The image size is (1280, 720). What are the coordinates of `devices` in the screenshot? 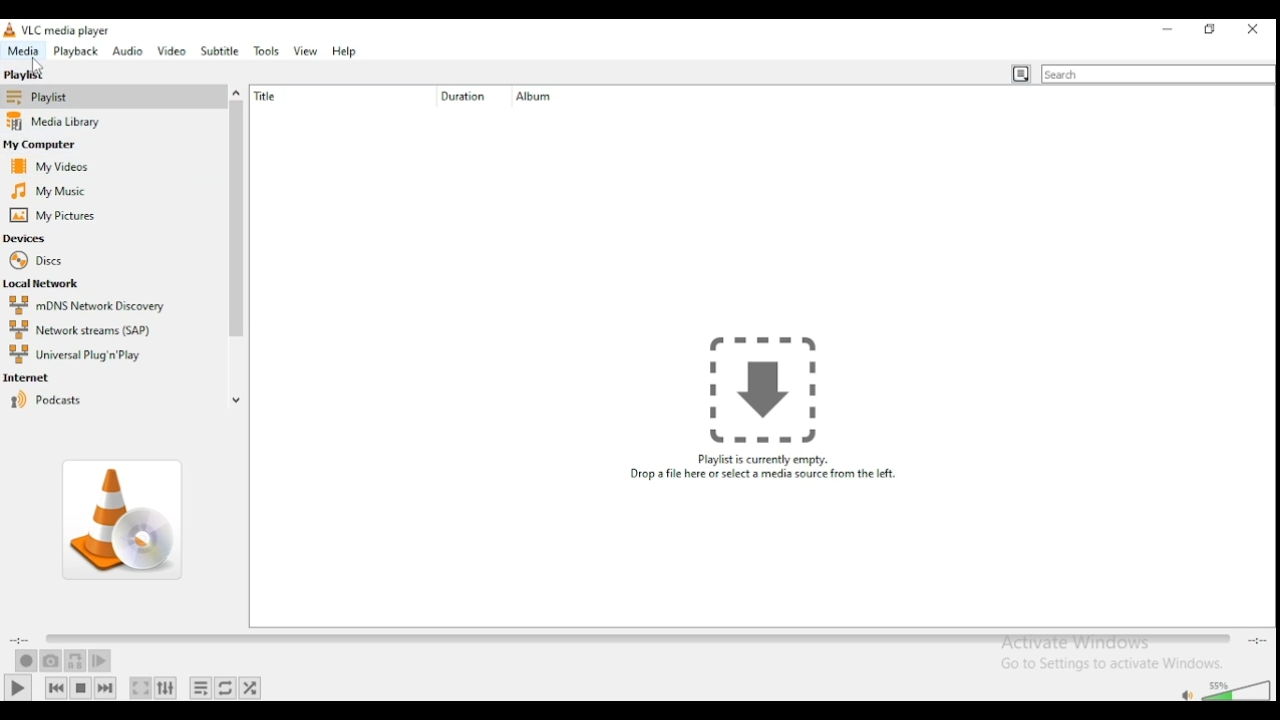 It's located at (28, 239).